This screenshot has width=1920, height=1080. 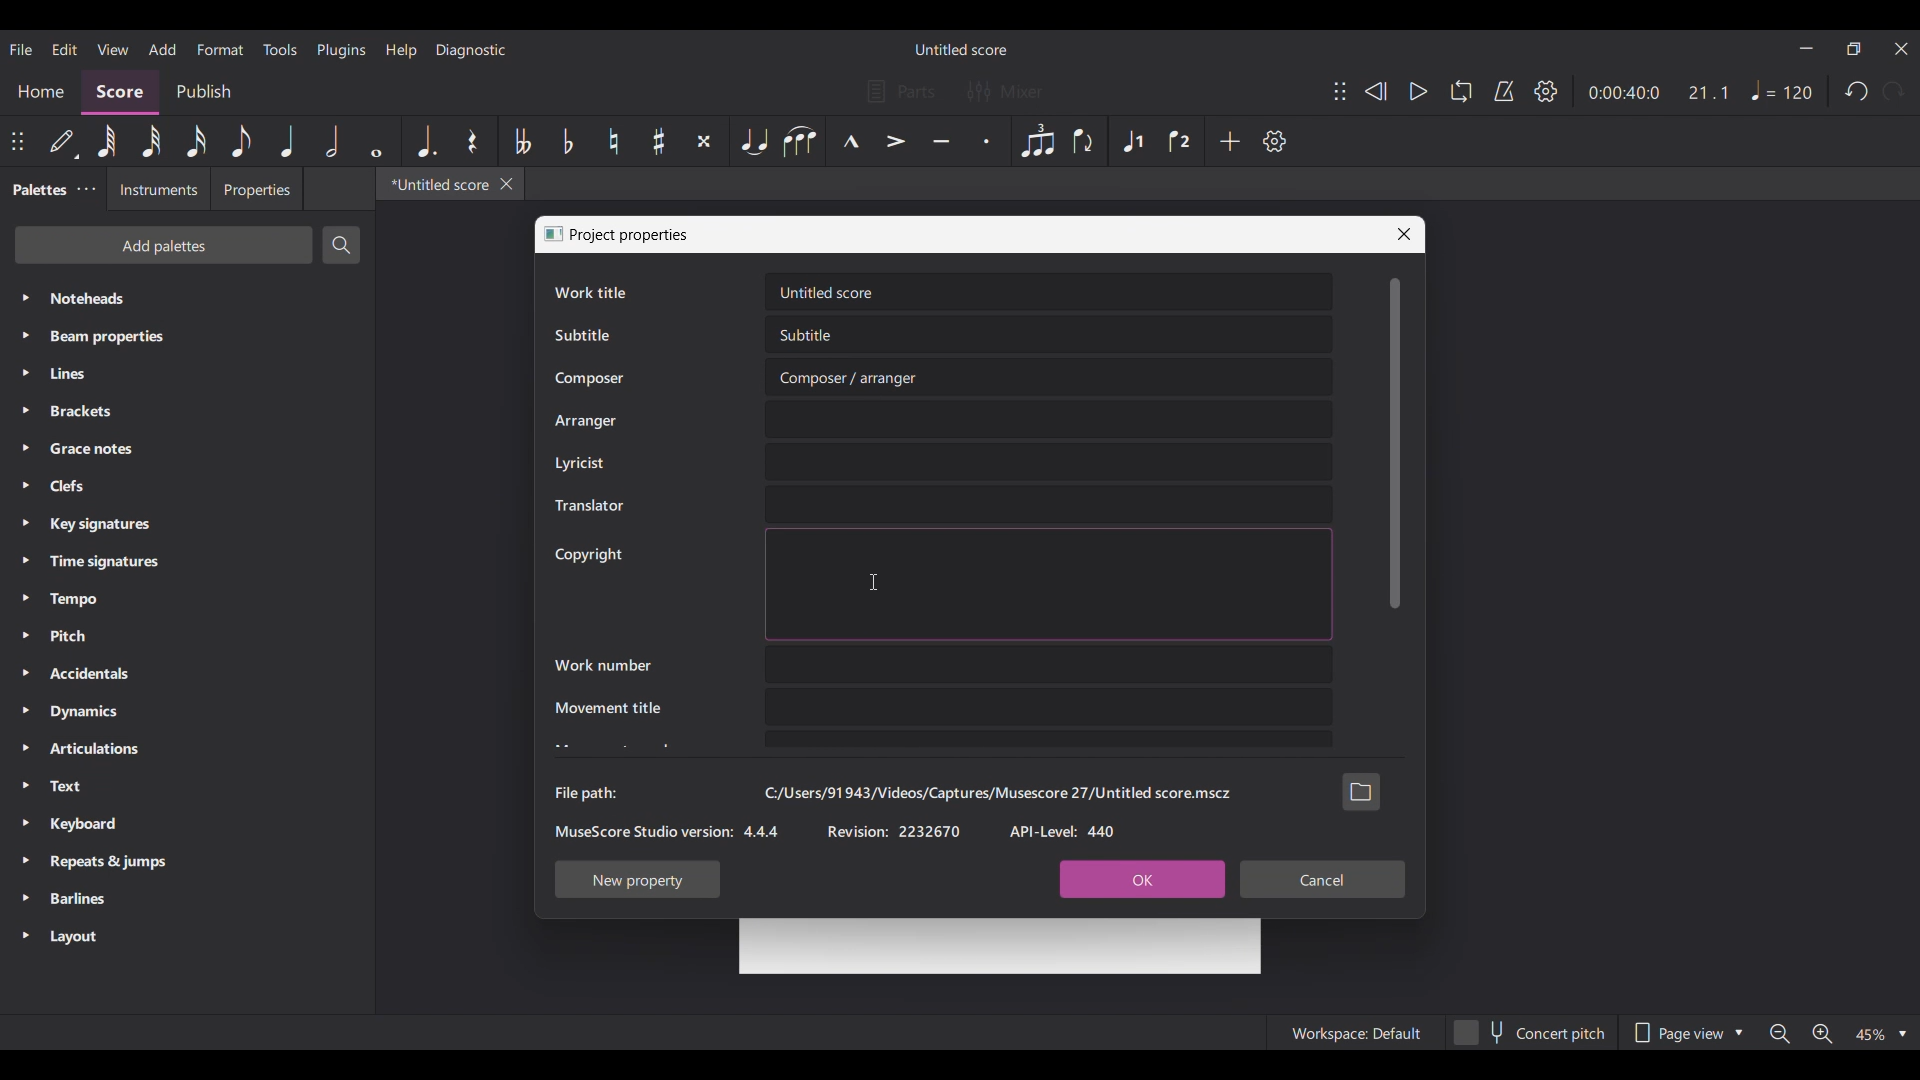 What do you see at coordinates (1181, 141) in the screenshot?
I see `Voice 2` at bounding box center [1181, 141].